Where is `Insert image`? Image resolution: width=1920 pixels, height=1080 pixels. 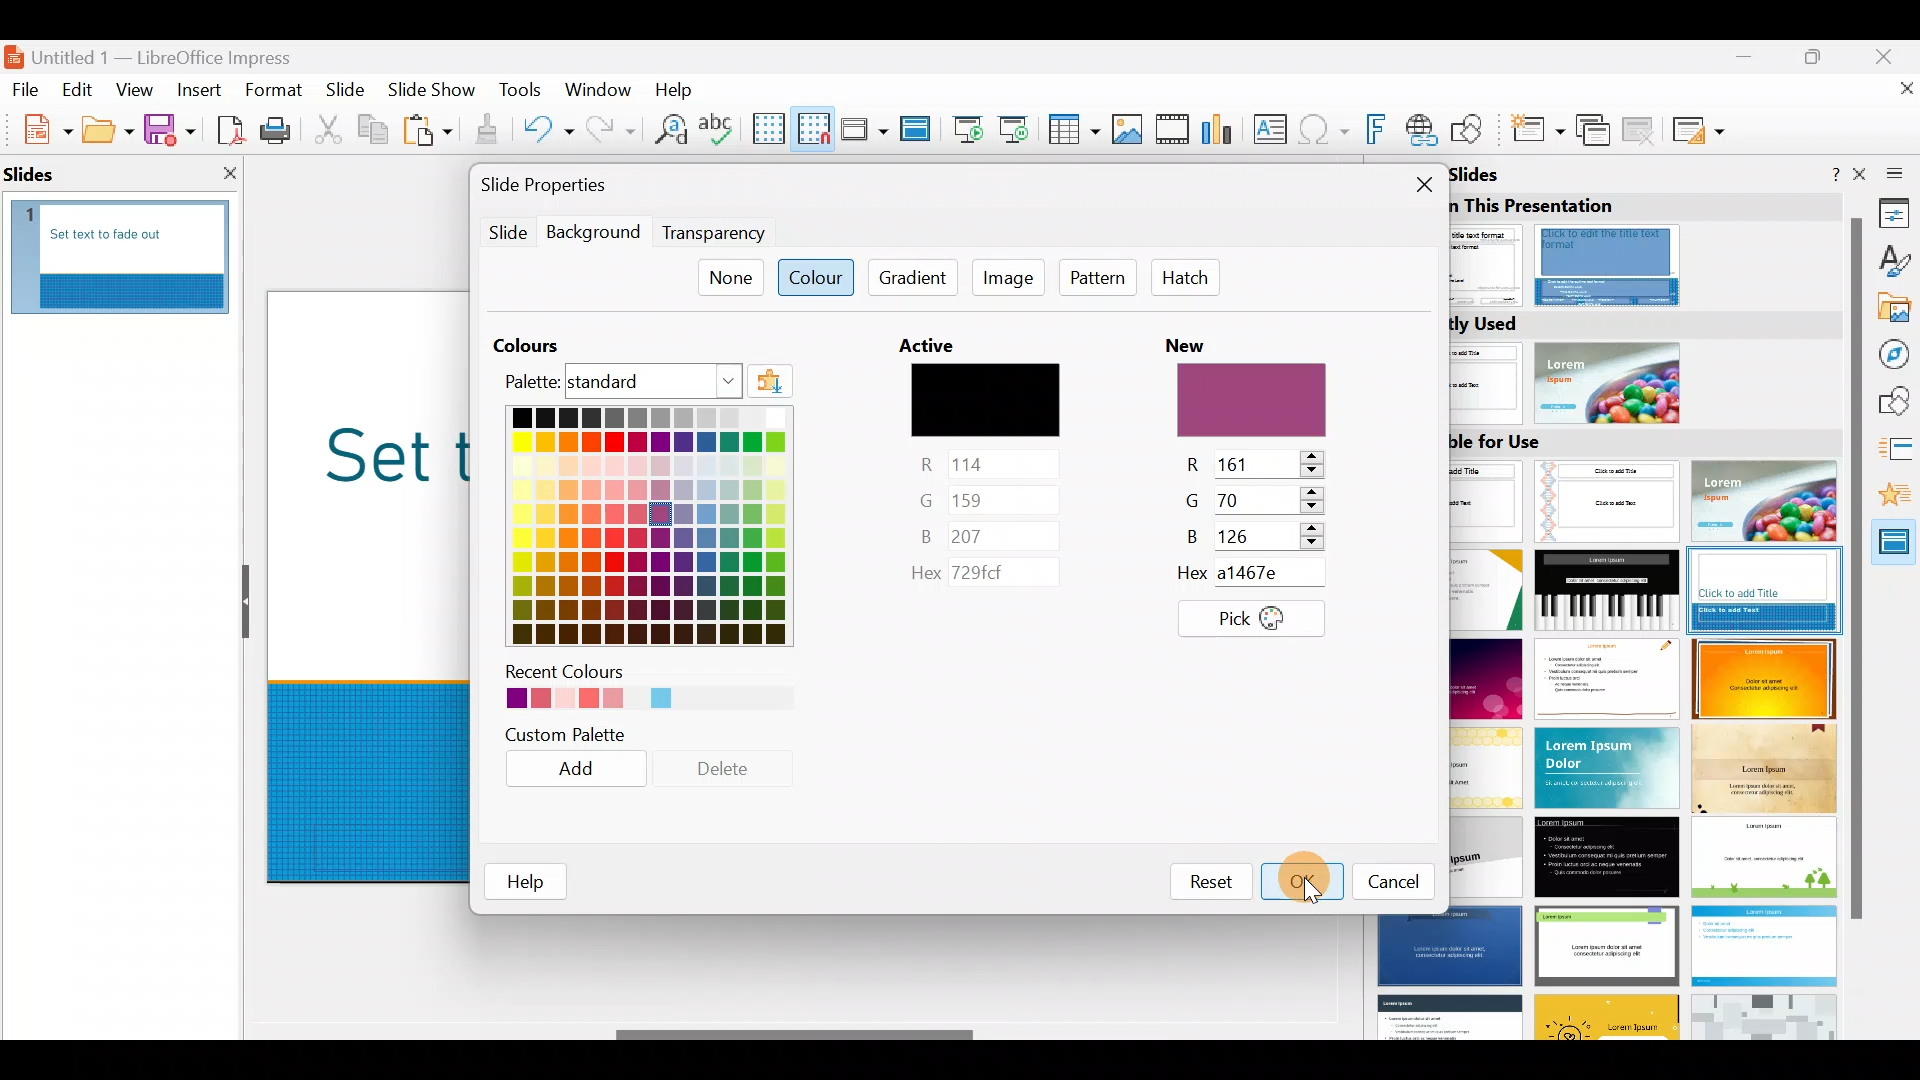 Insert image is located at coordinates (1131, 130).